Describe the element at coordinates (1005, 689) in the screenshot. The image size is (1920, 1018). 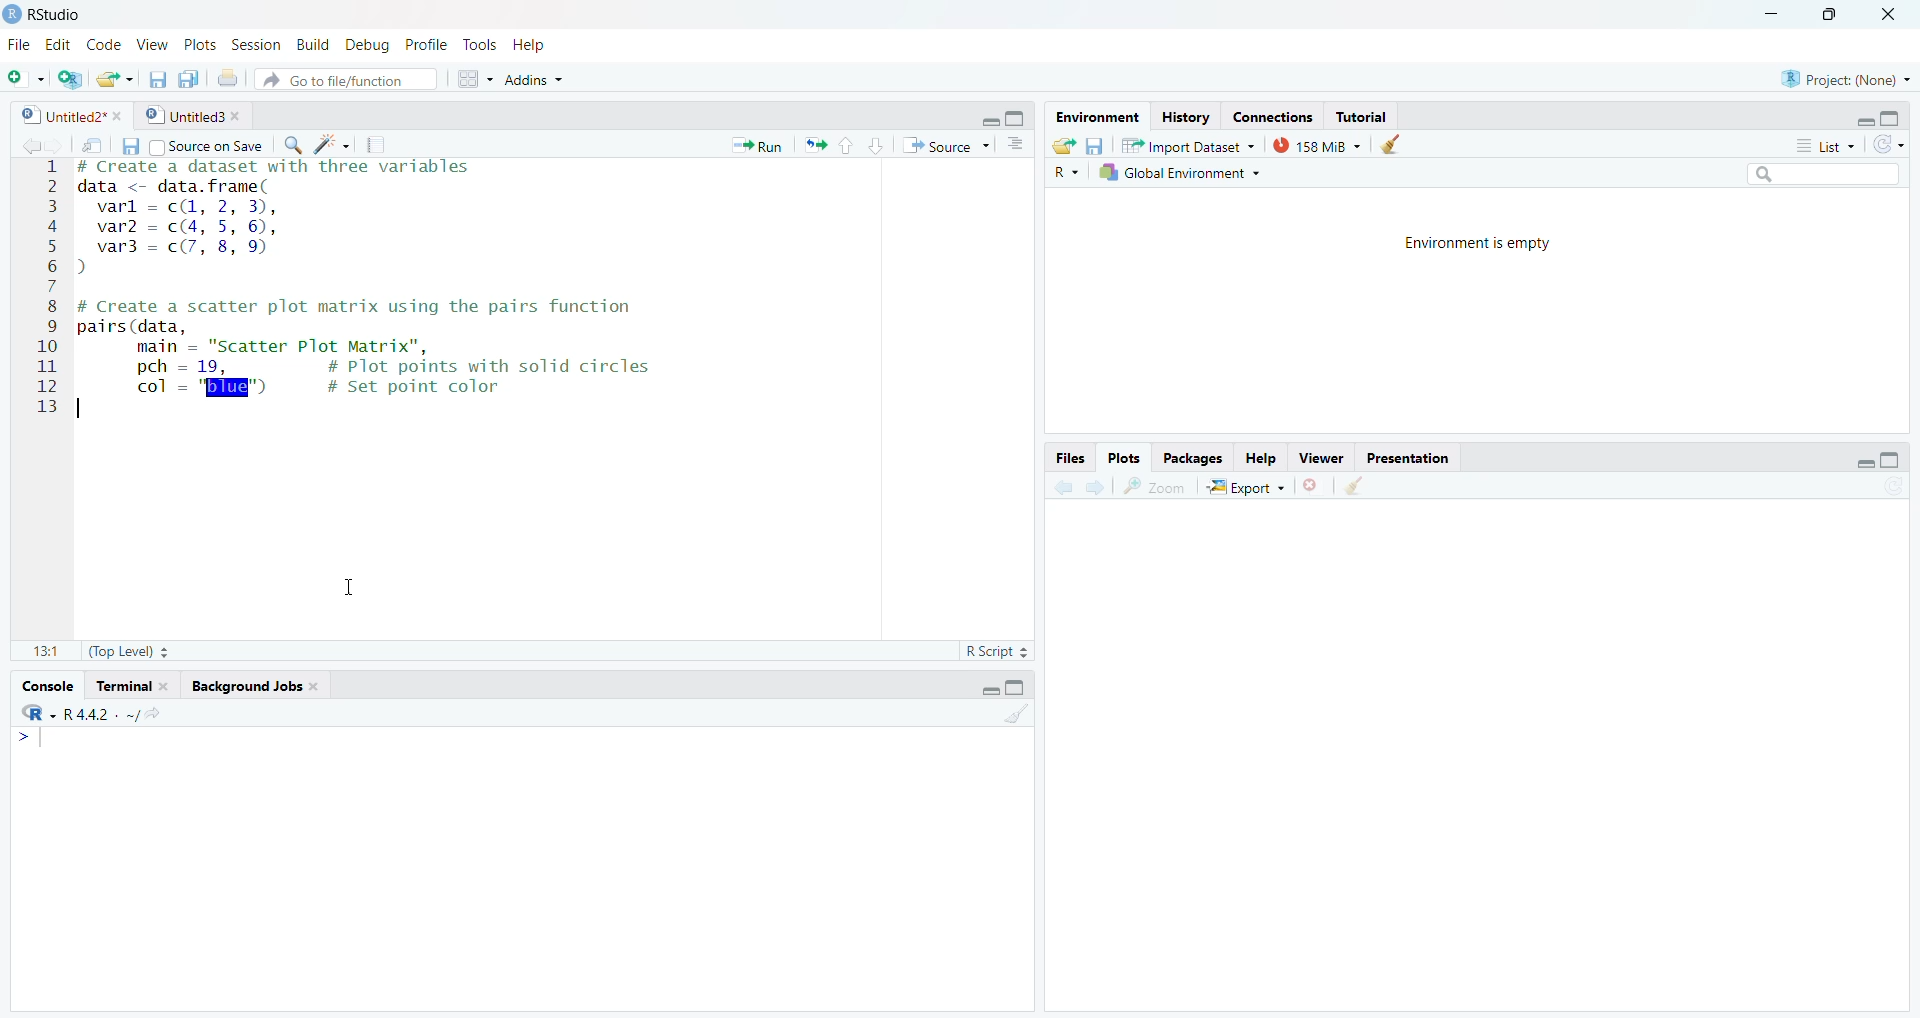
I see `mINIMIZE MAXIMIZE BUTTON` at that location.